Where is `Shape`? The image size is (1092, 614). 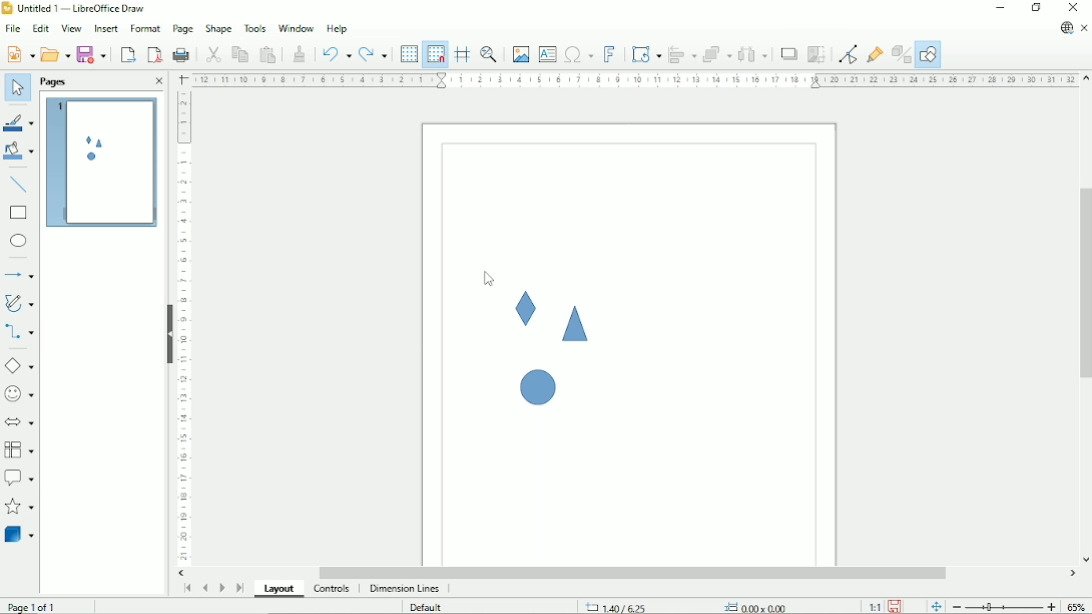
Shape is located at coordinates (526, 309).